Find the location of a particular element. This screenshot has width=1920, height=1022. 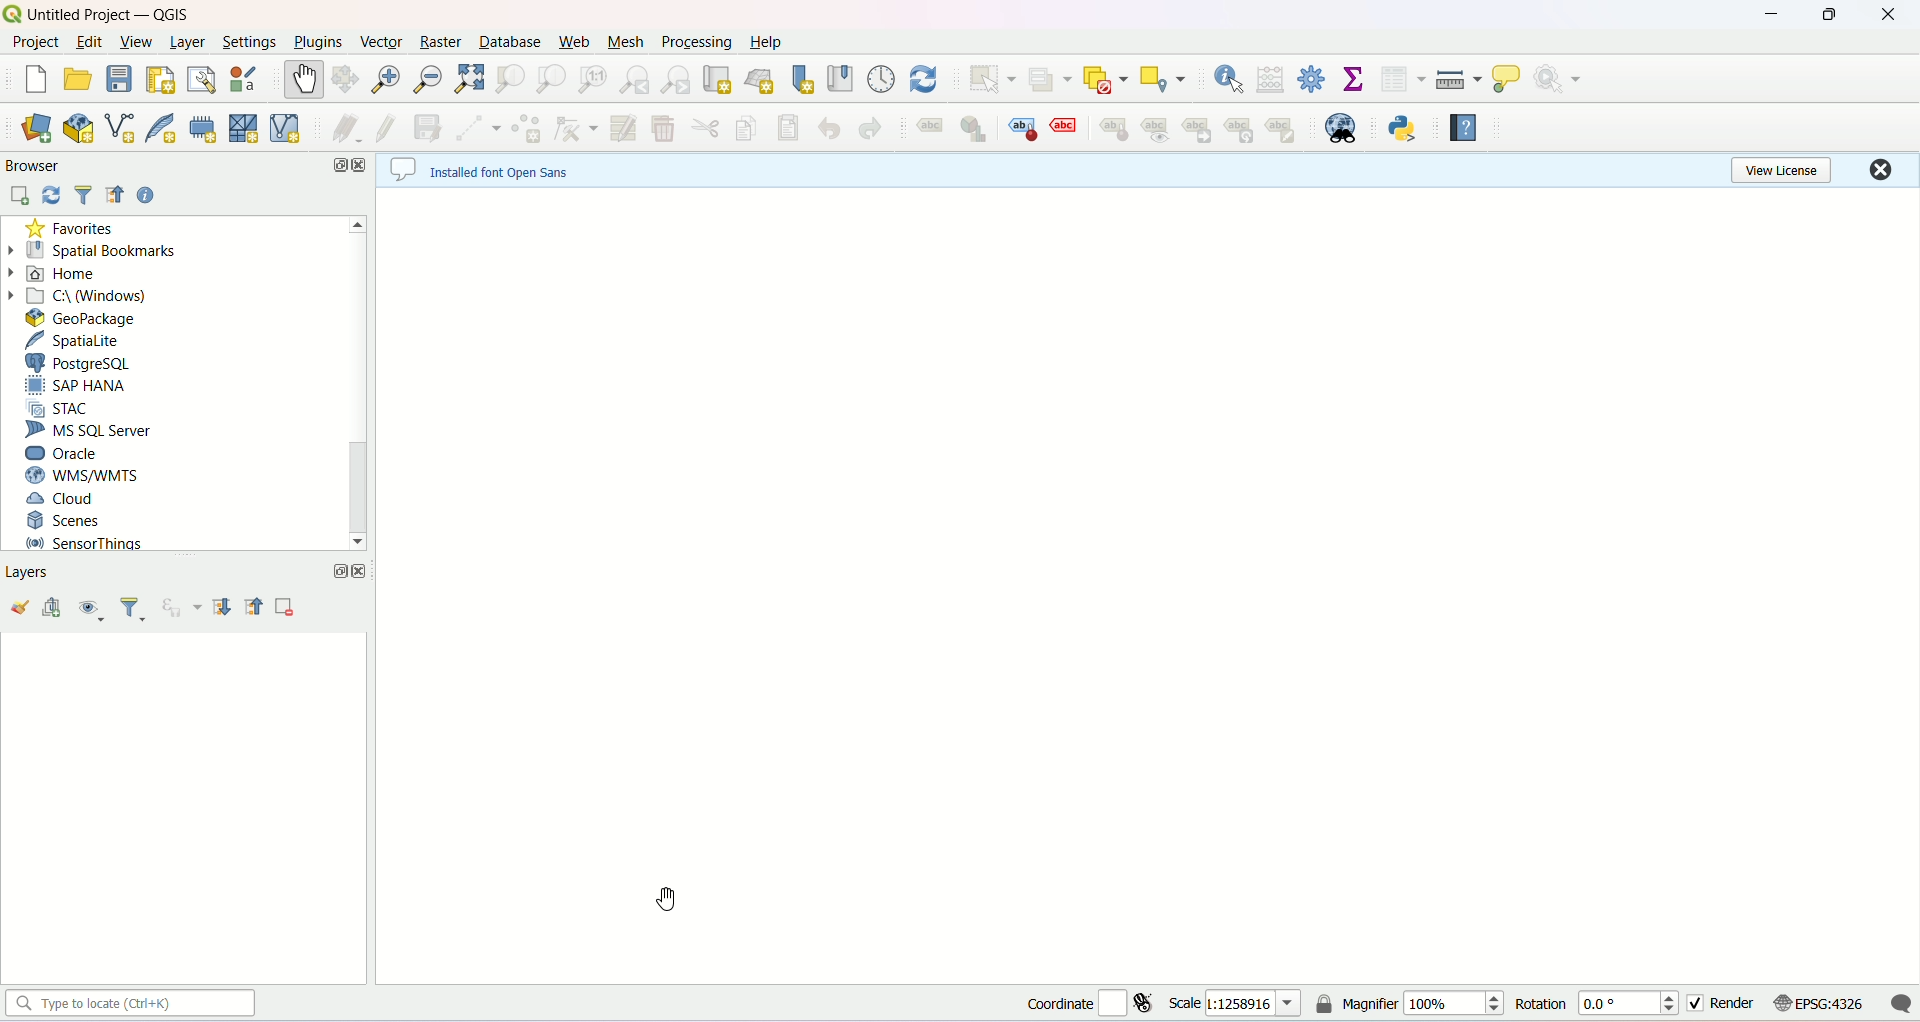

toggle editing is located at coordinates (387, 126).